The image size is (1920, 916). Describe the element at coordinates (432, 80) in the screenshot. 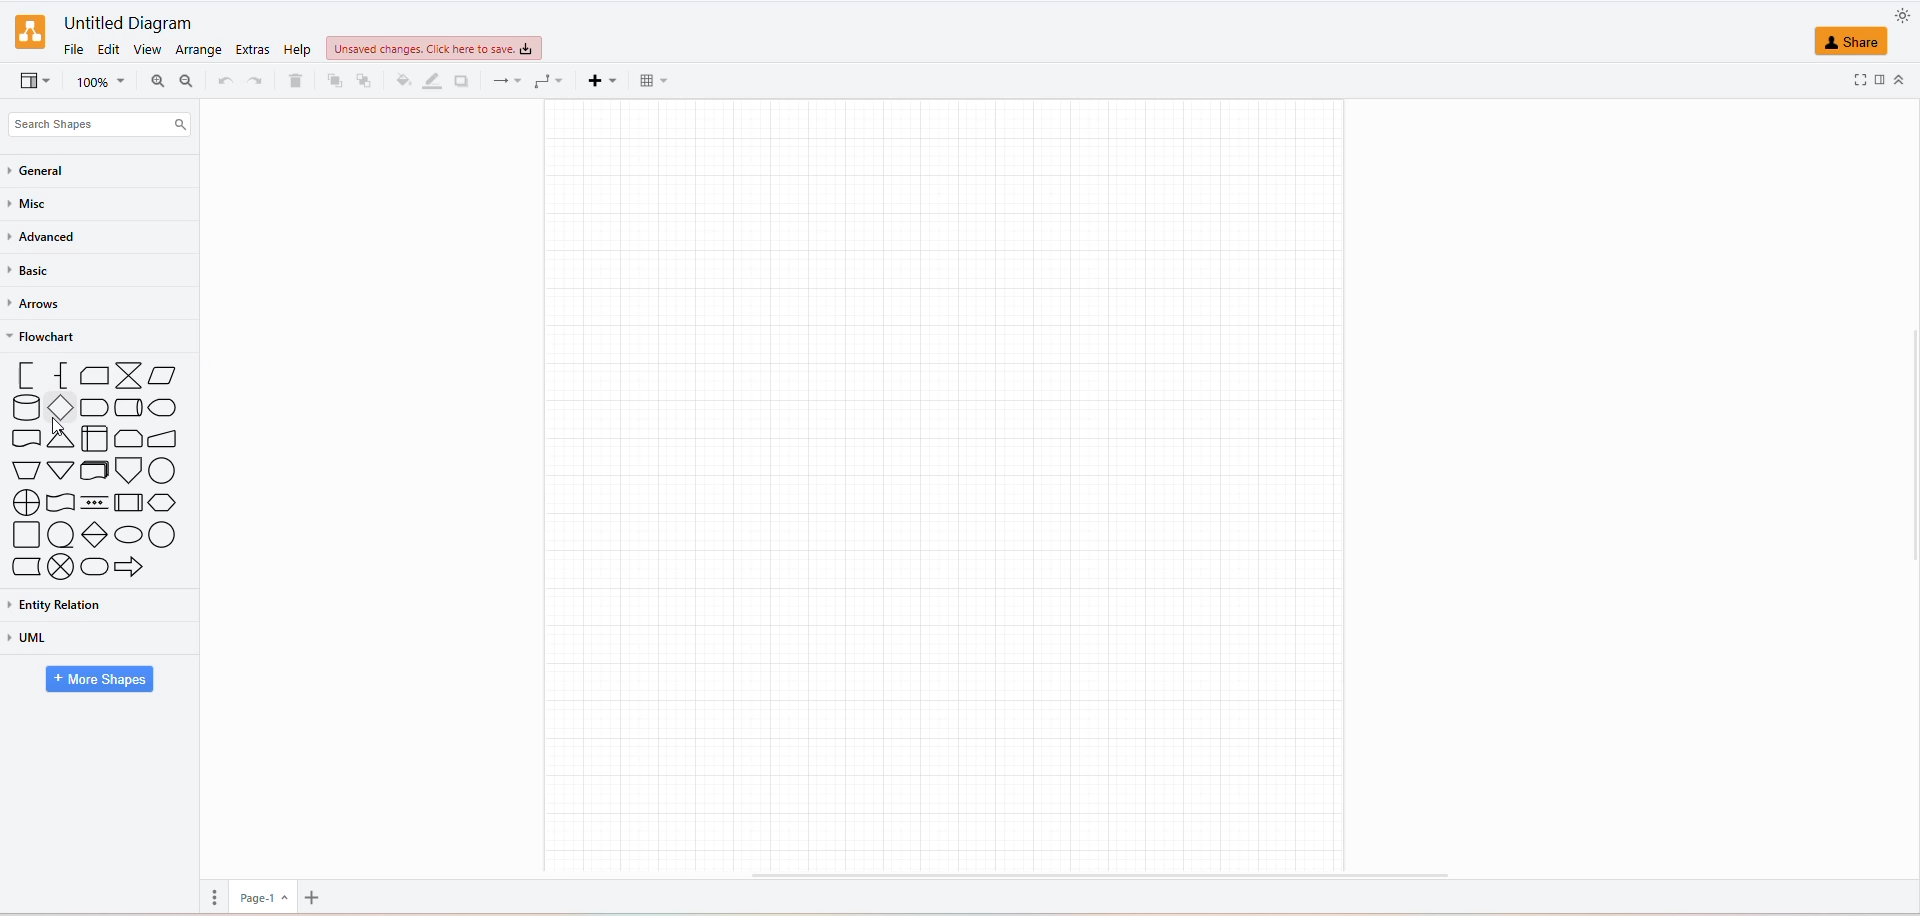

I see `LINE COLOR` at that location.